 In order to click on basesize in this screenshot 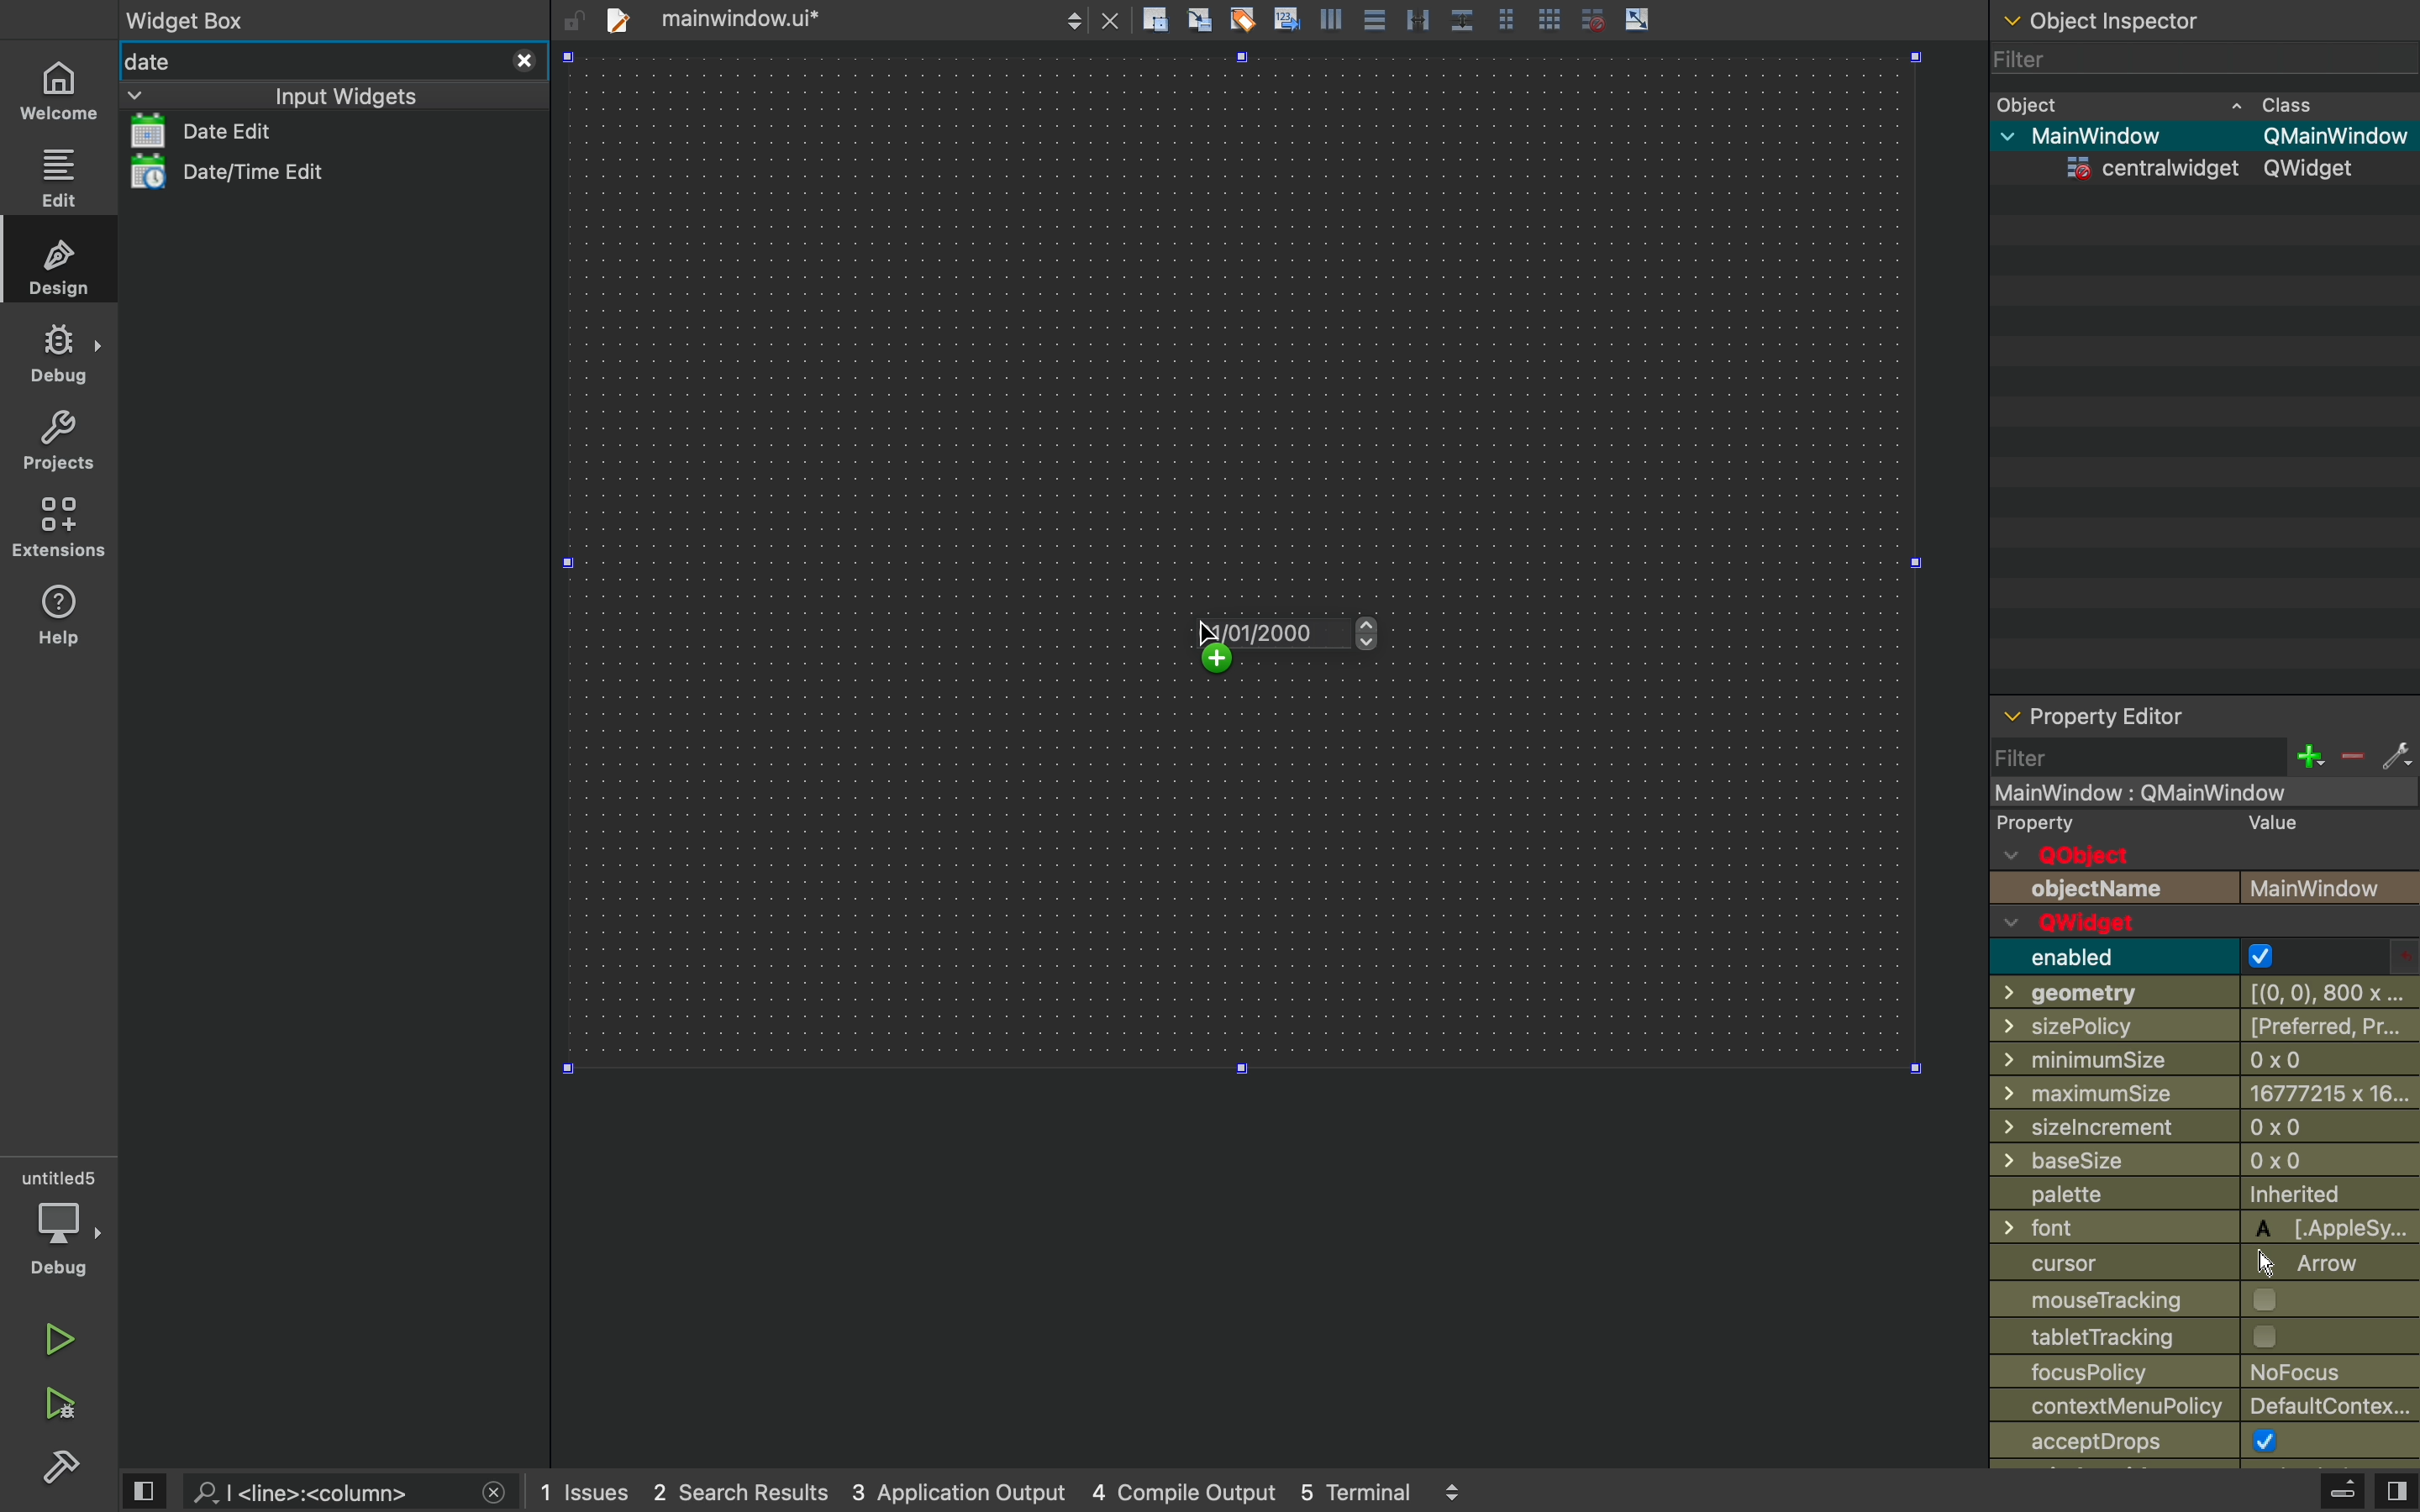, I will do `click(2195, 1161)`.